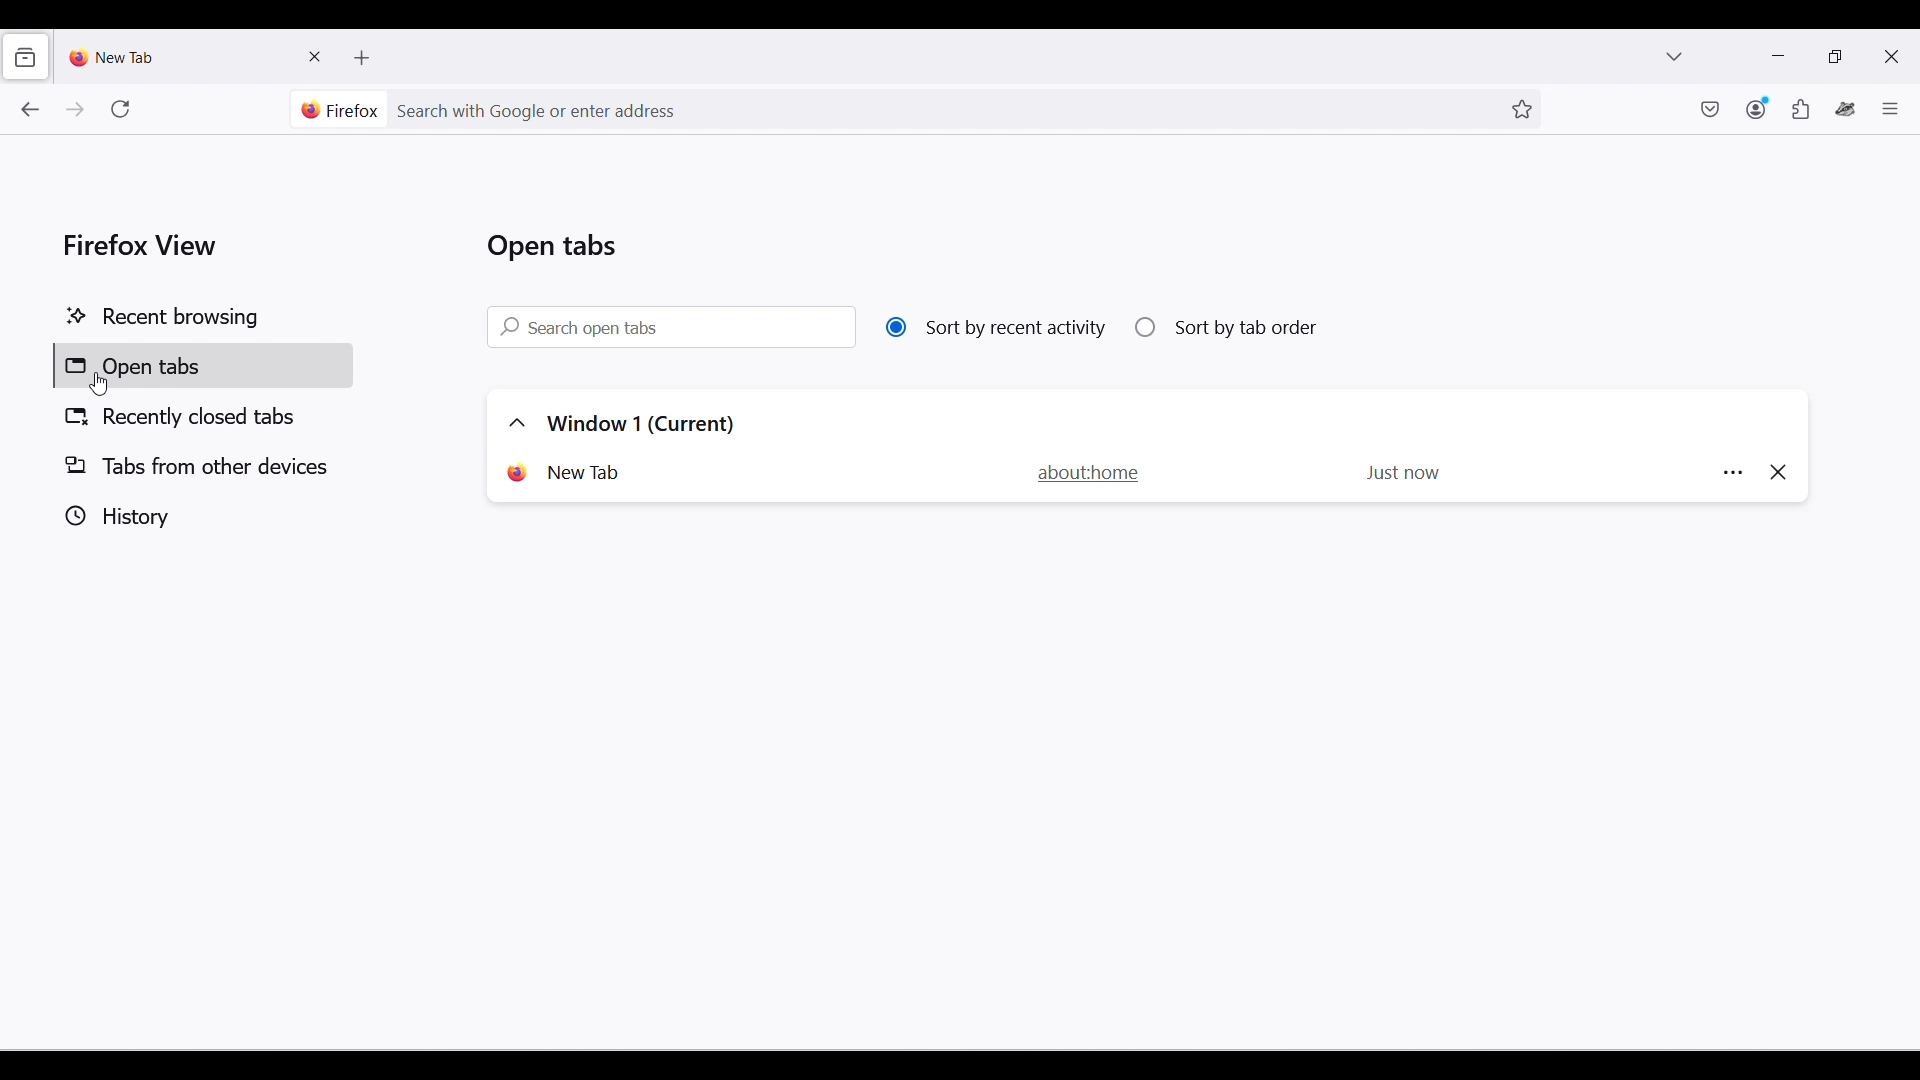 This screenshot has height=1080, width=1920. I want to click on Account, so click(1758, 108).